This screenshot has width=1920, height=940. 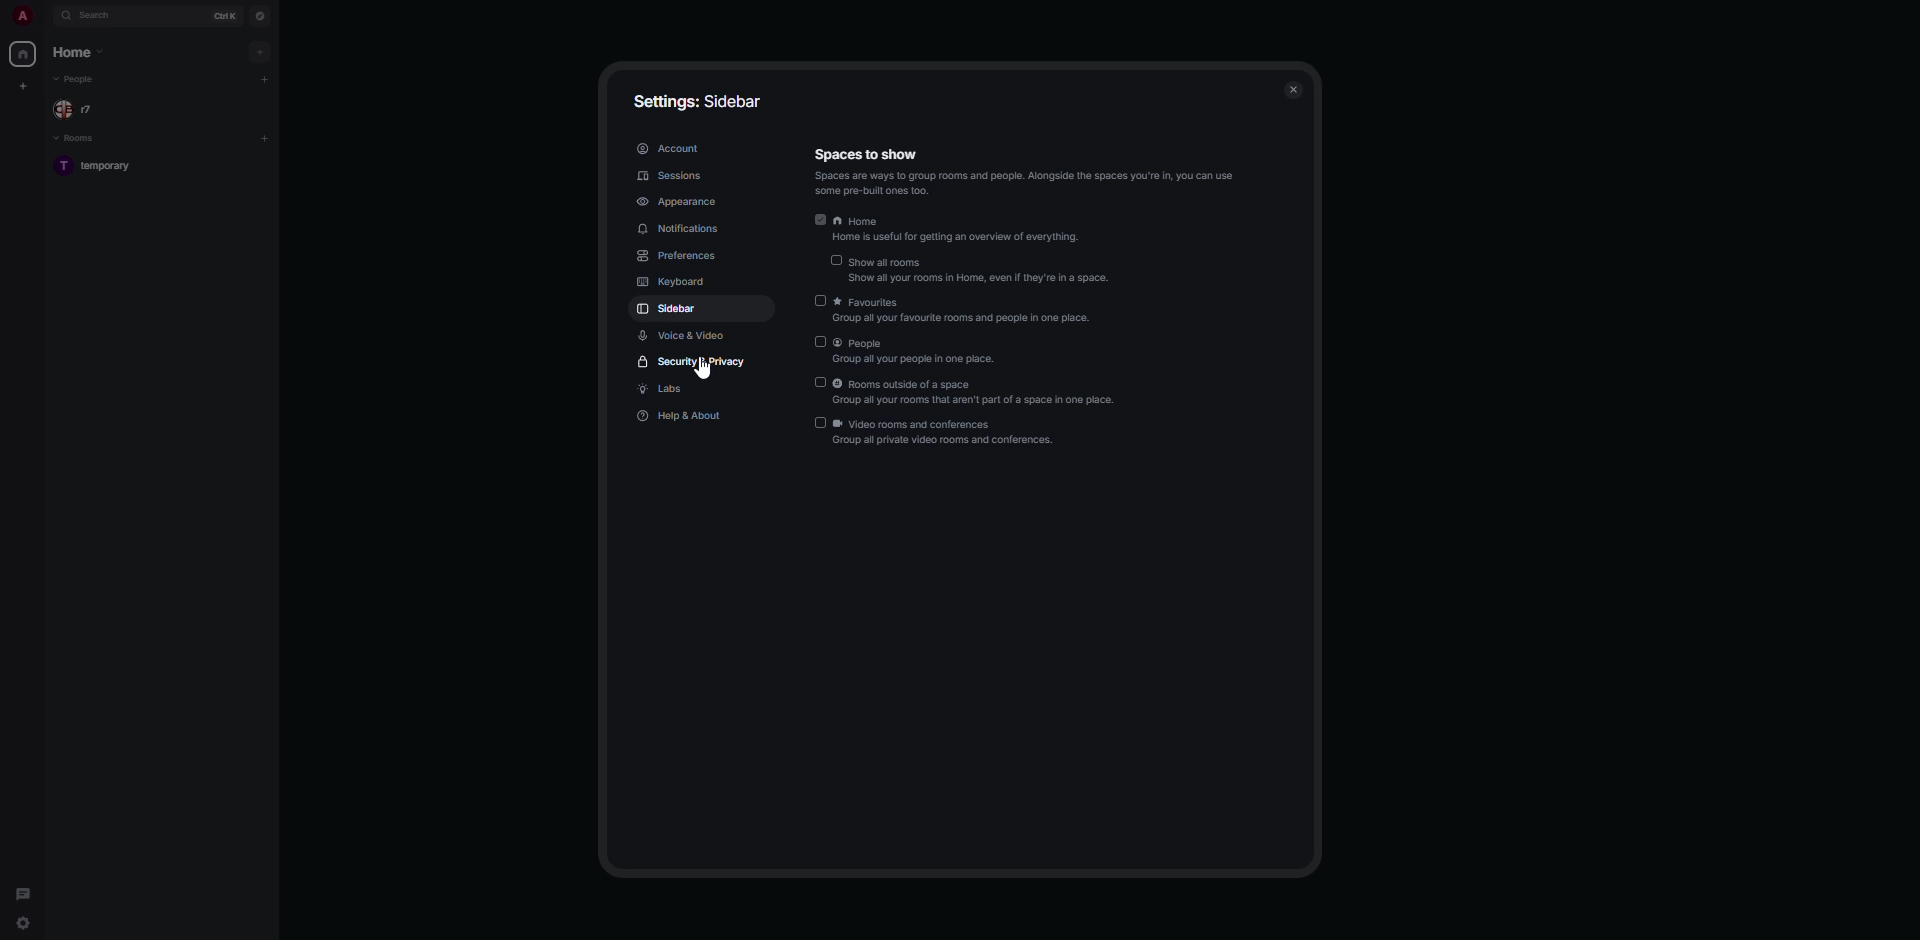 I want to click on quick settings, so click(x=21, y=926).